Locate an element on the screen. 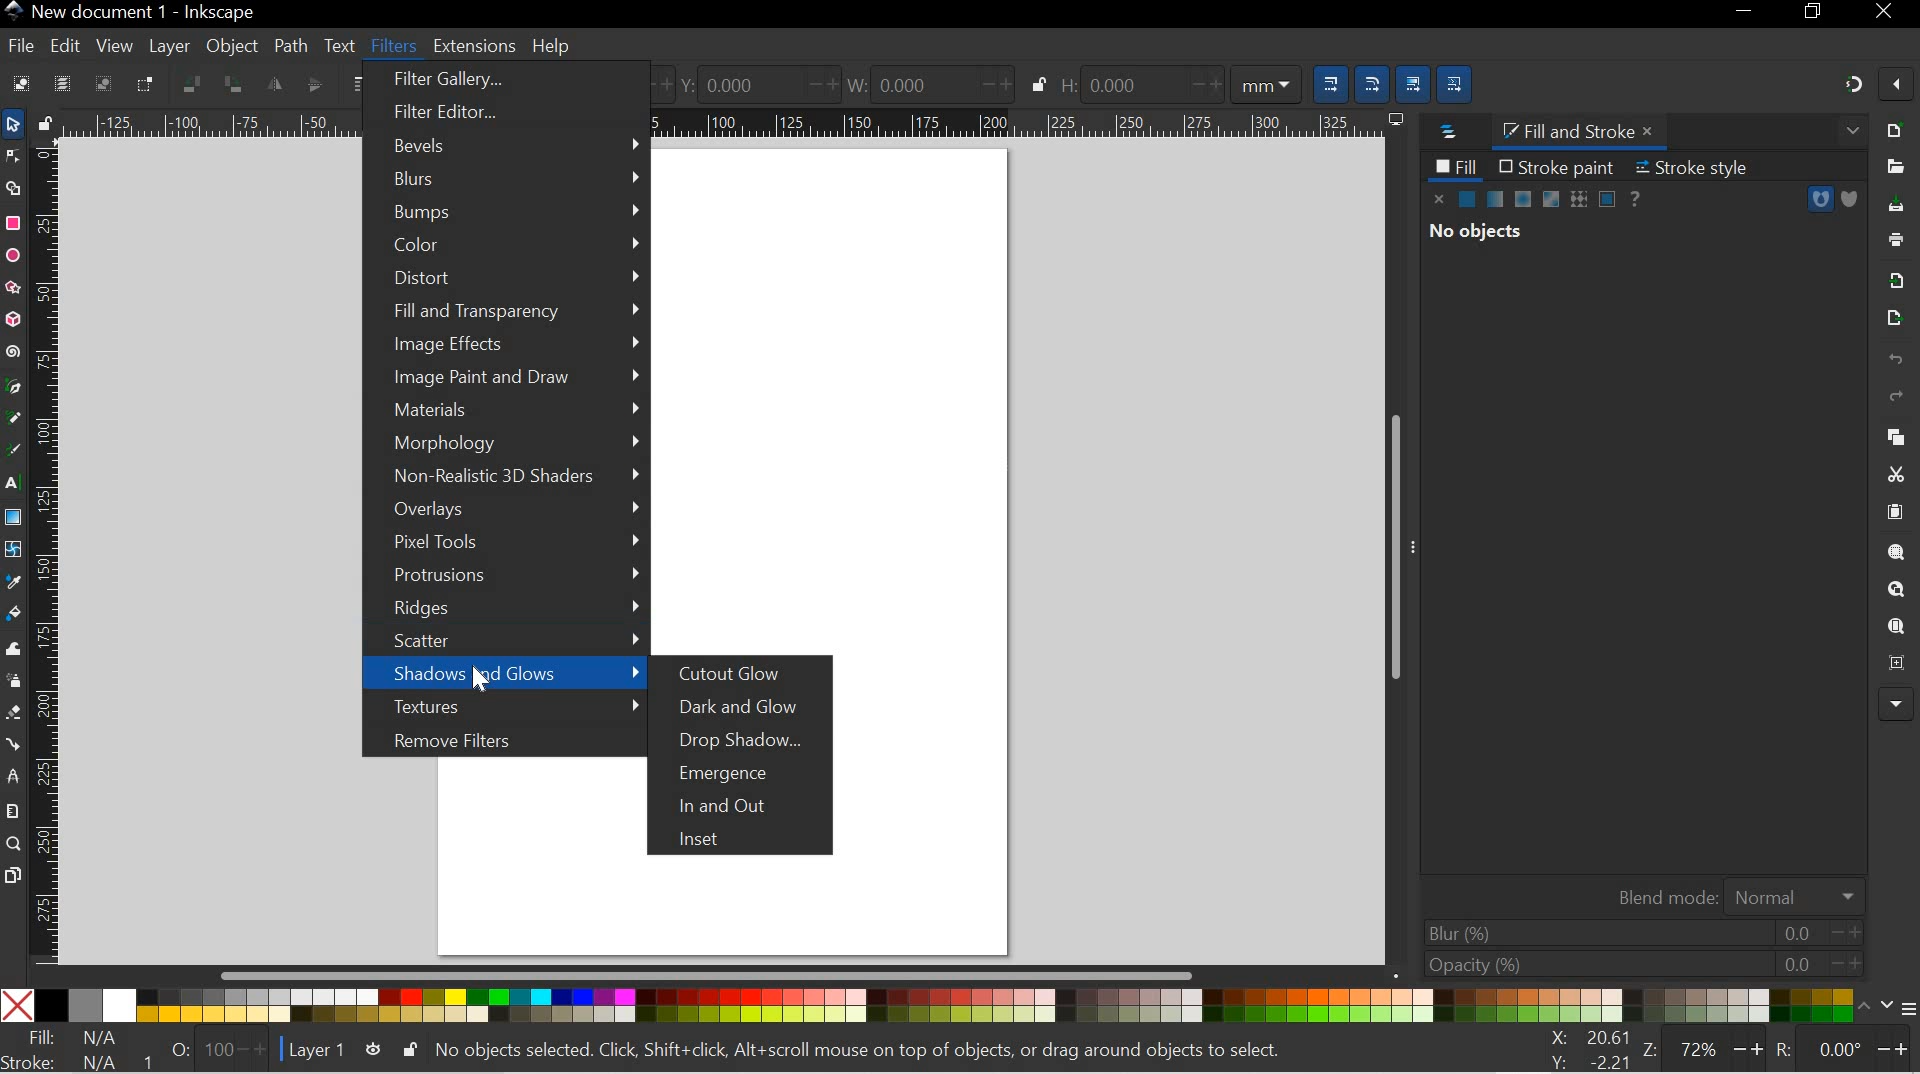 Image resolution: width=1920 pixels, height=1074 pixels. rotation is located at coordinates (1841, 1048).